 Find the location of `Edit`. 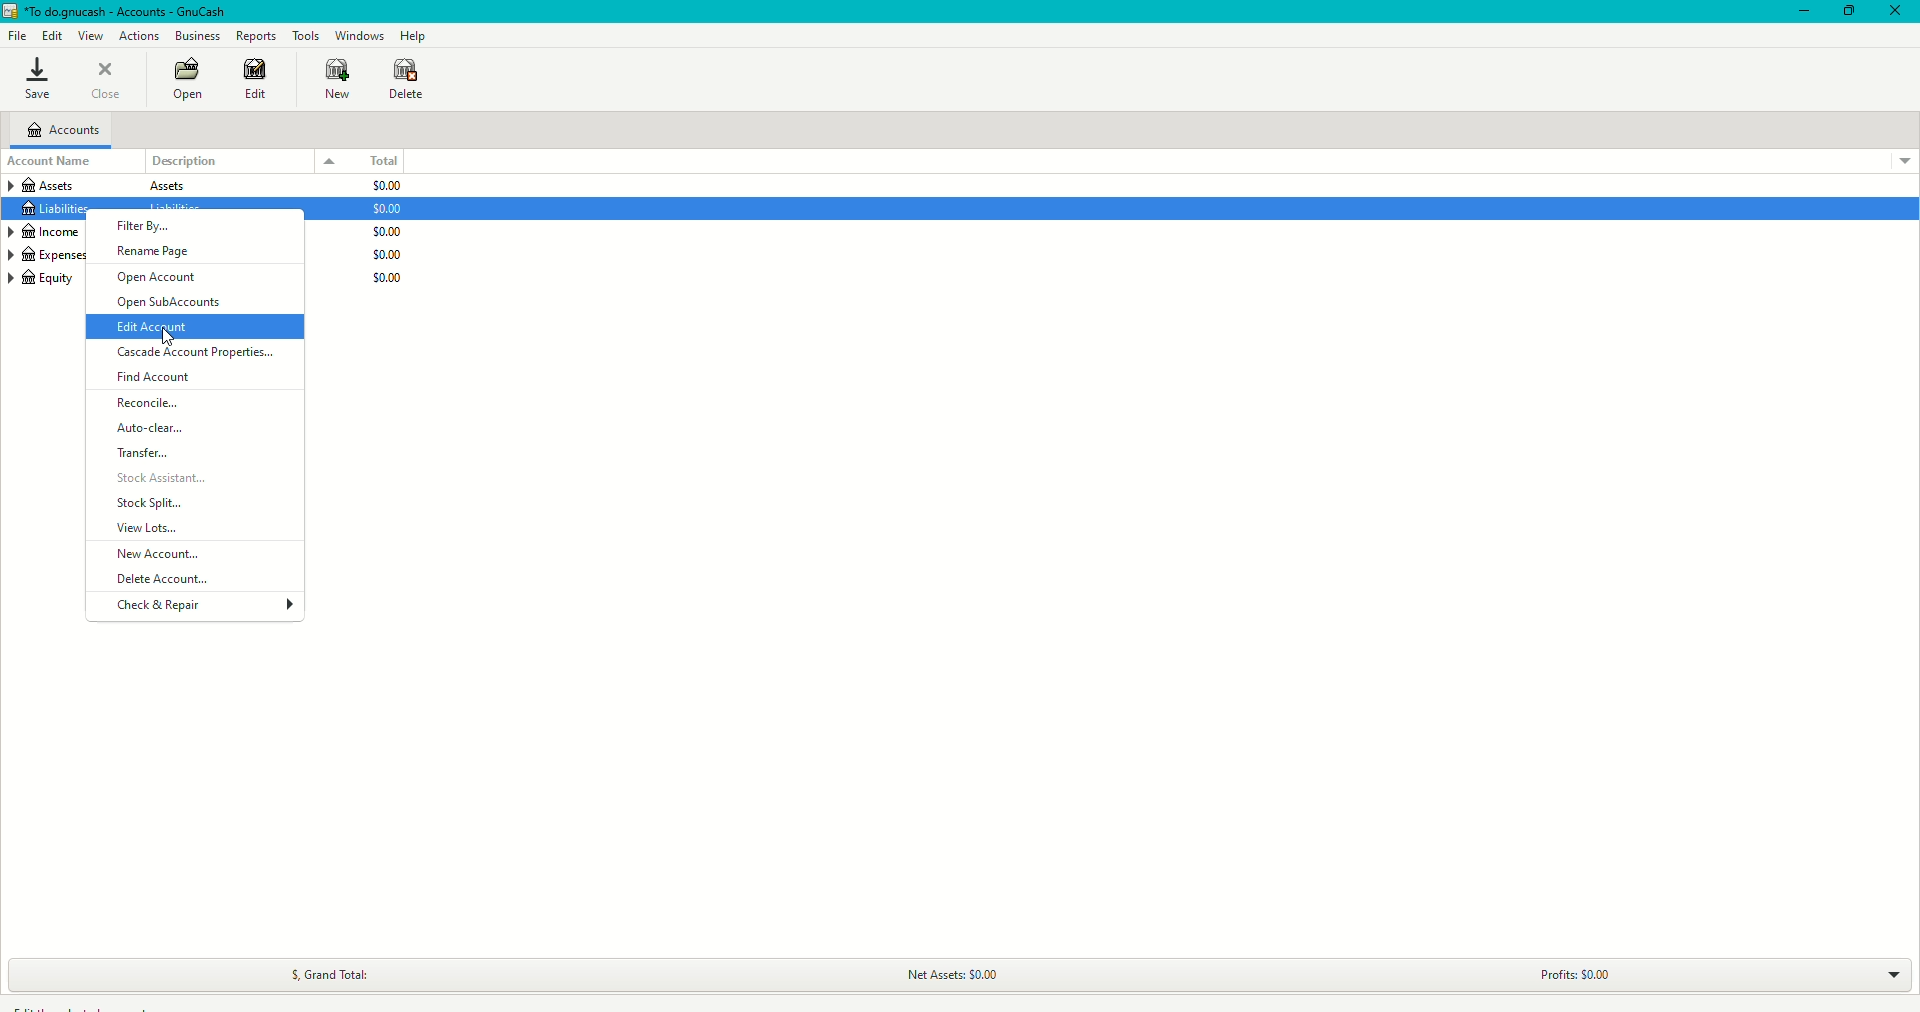

Edit is located at coordinates (254, 84).